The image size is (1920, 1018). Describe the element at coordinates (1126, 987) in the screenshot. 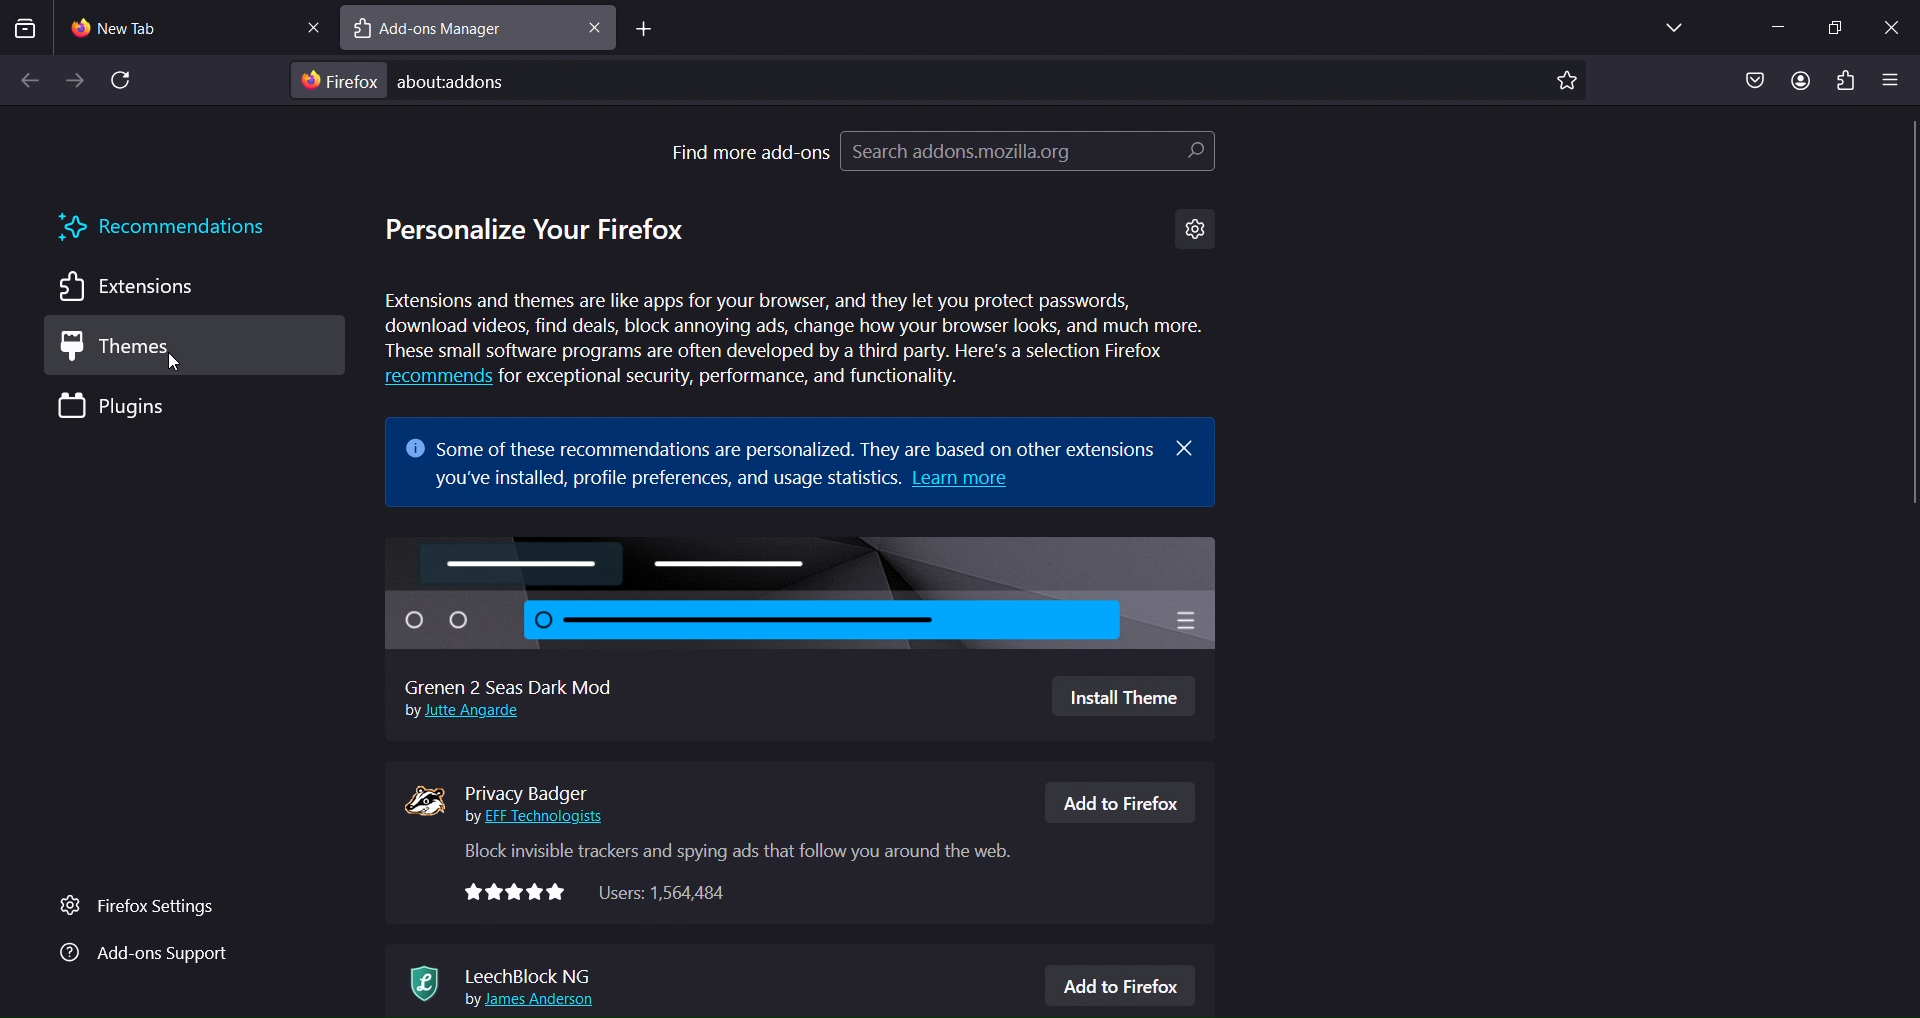

I see `Add to Firefox` at that location.